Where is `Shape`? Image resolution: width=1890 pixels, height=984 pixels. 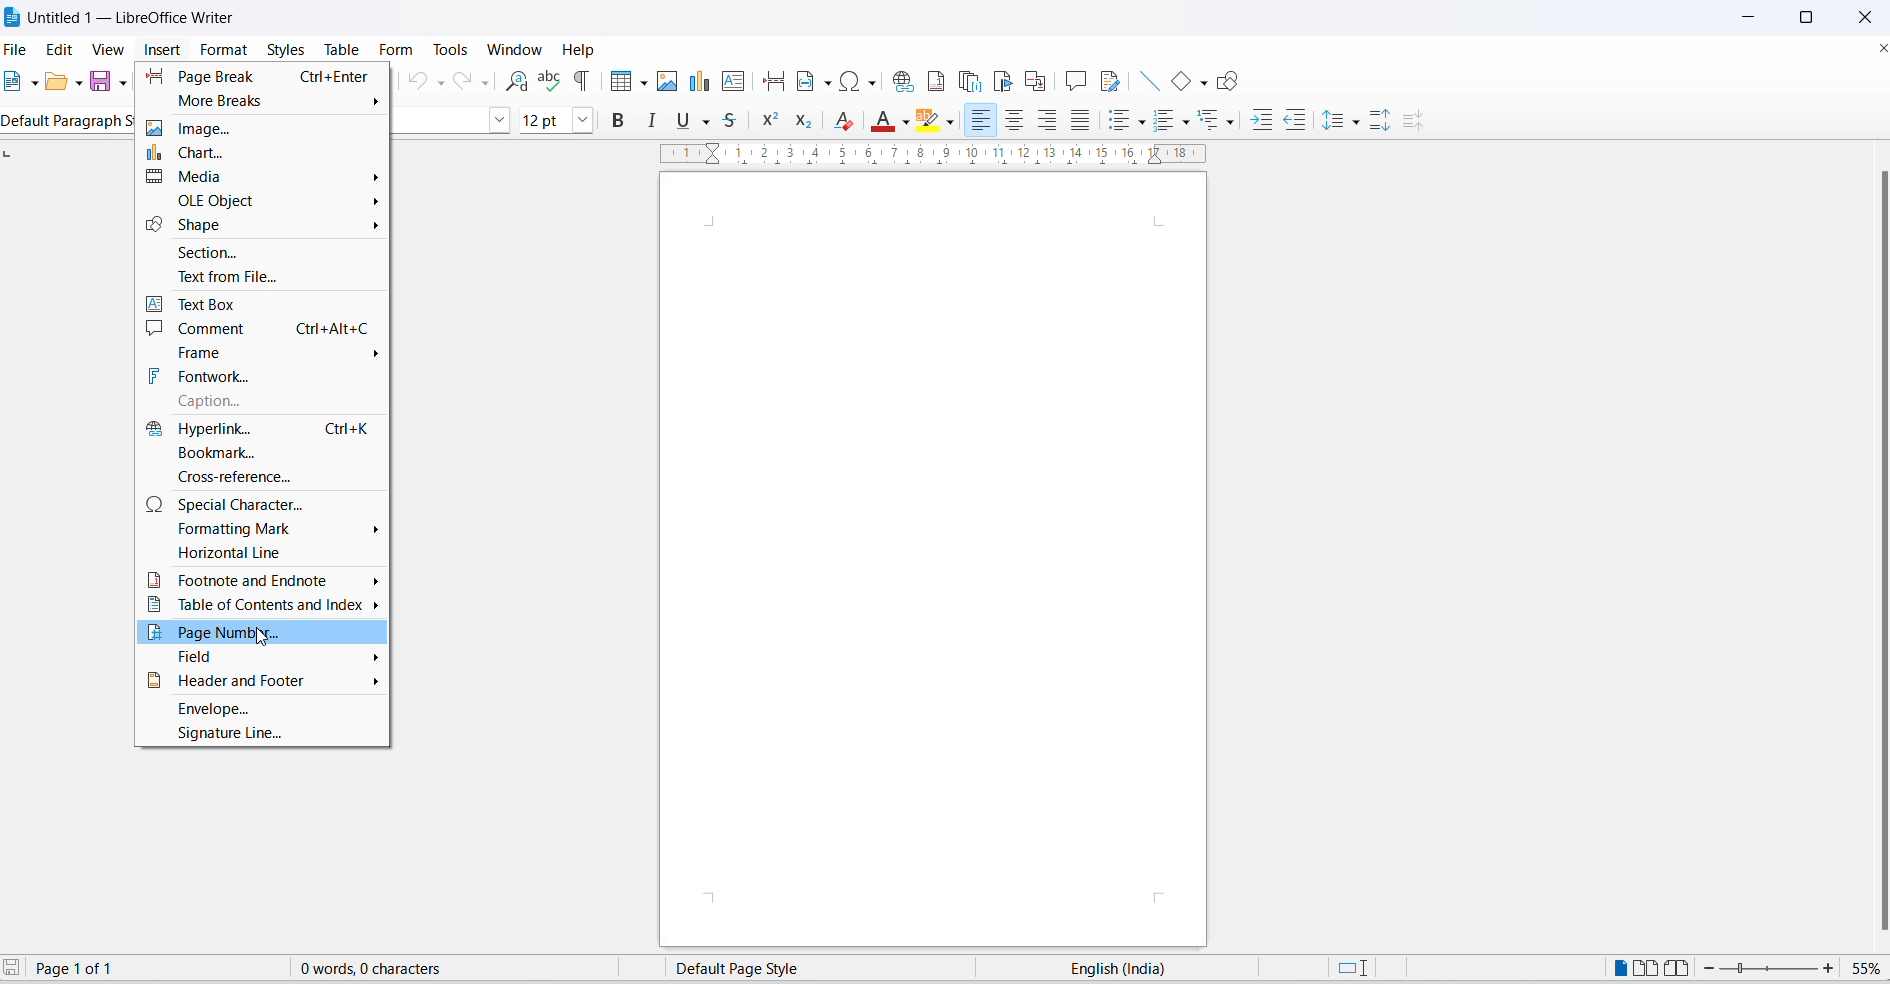
Shape is located at coordinates (259, 226).